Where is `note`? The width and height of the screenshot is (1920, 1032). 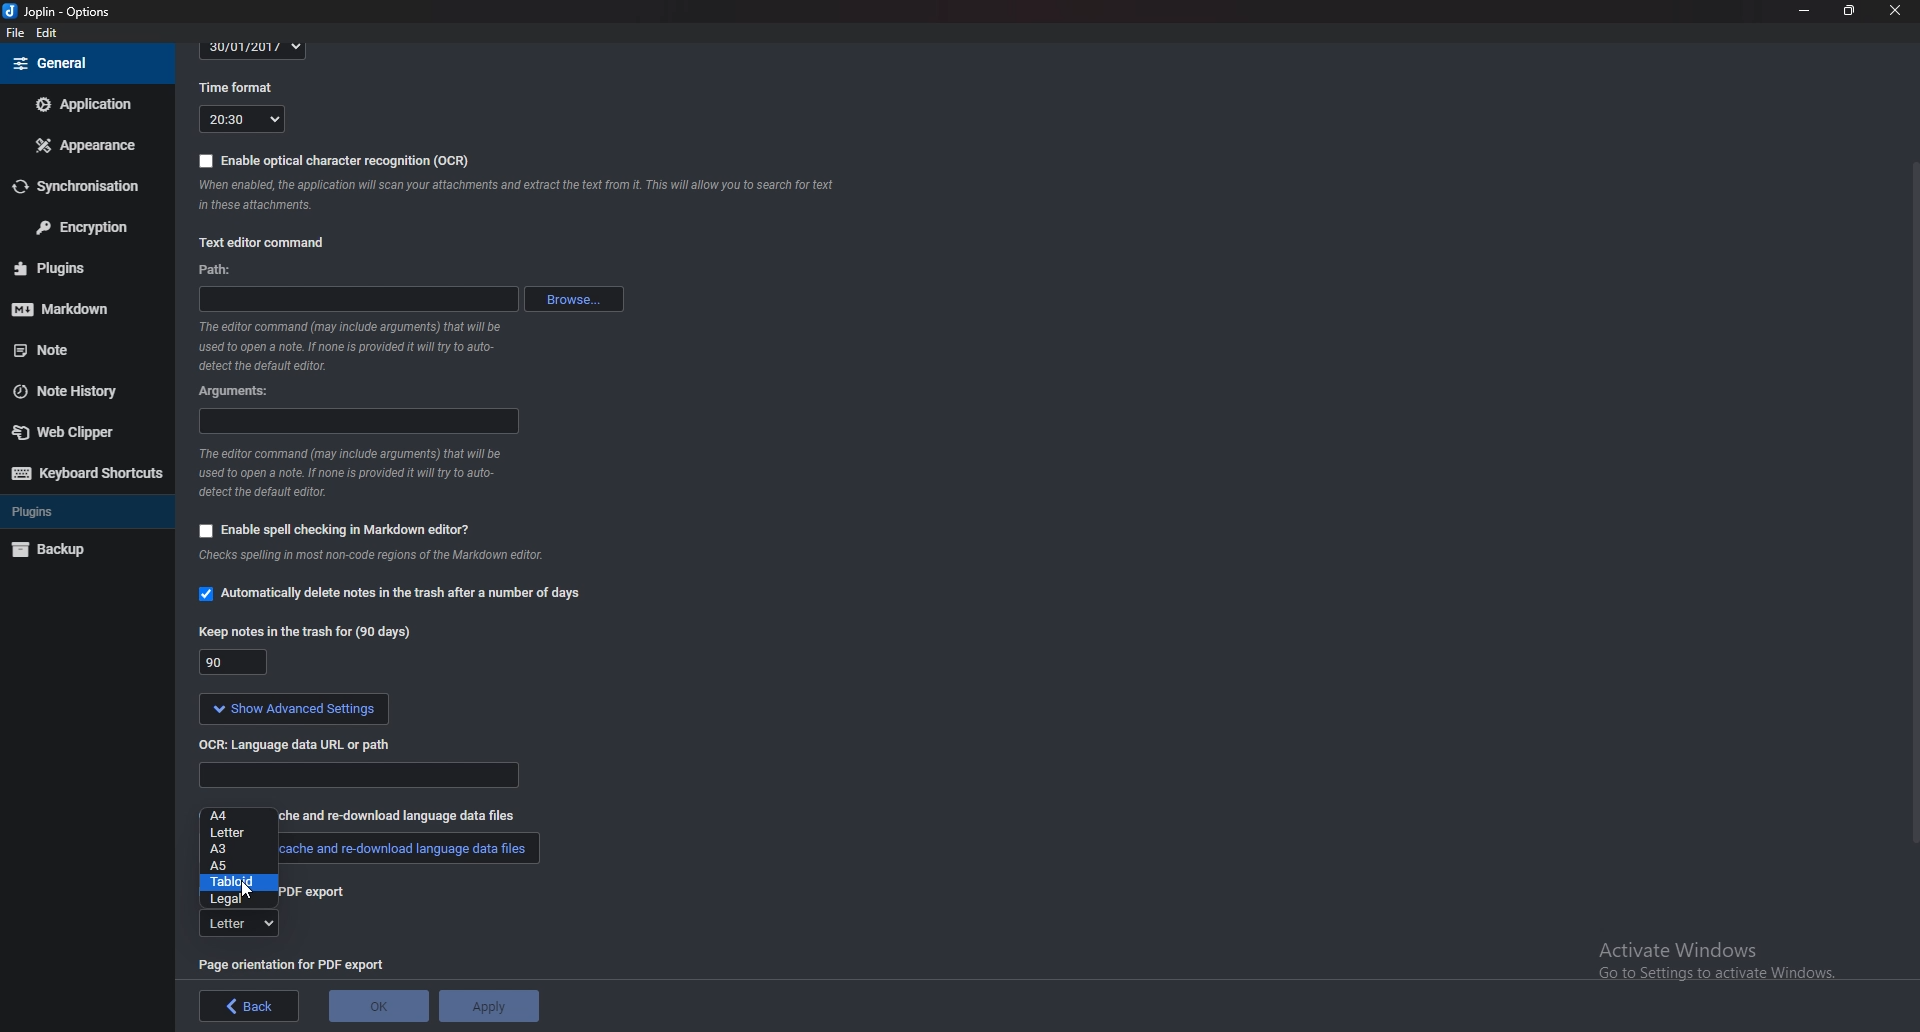 note is located at coordinates (75, 351).